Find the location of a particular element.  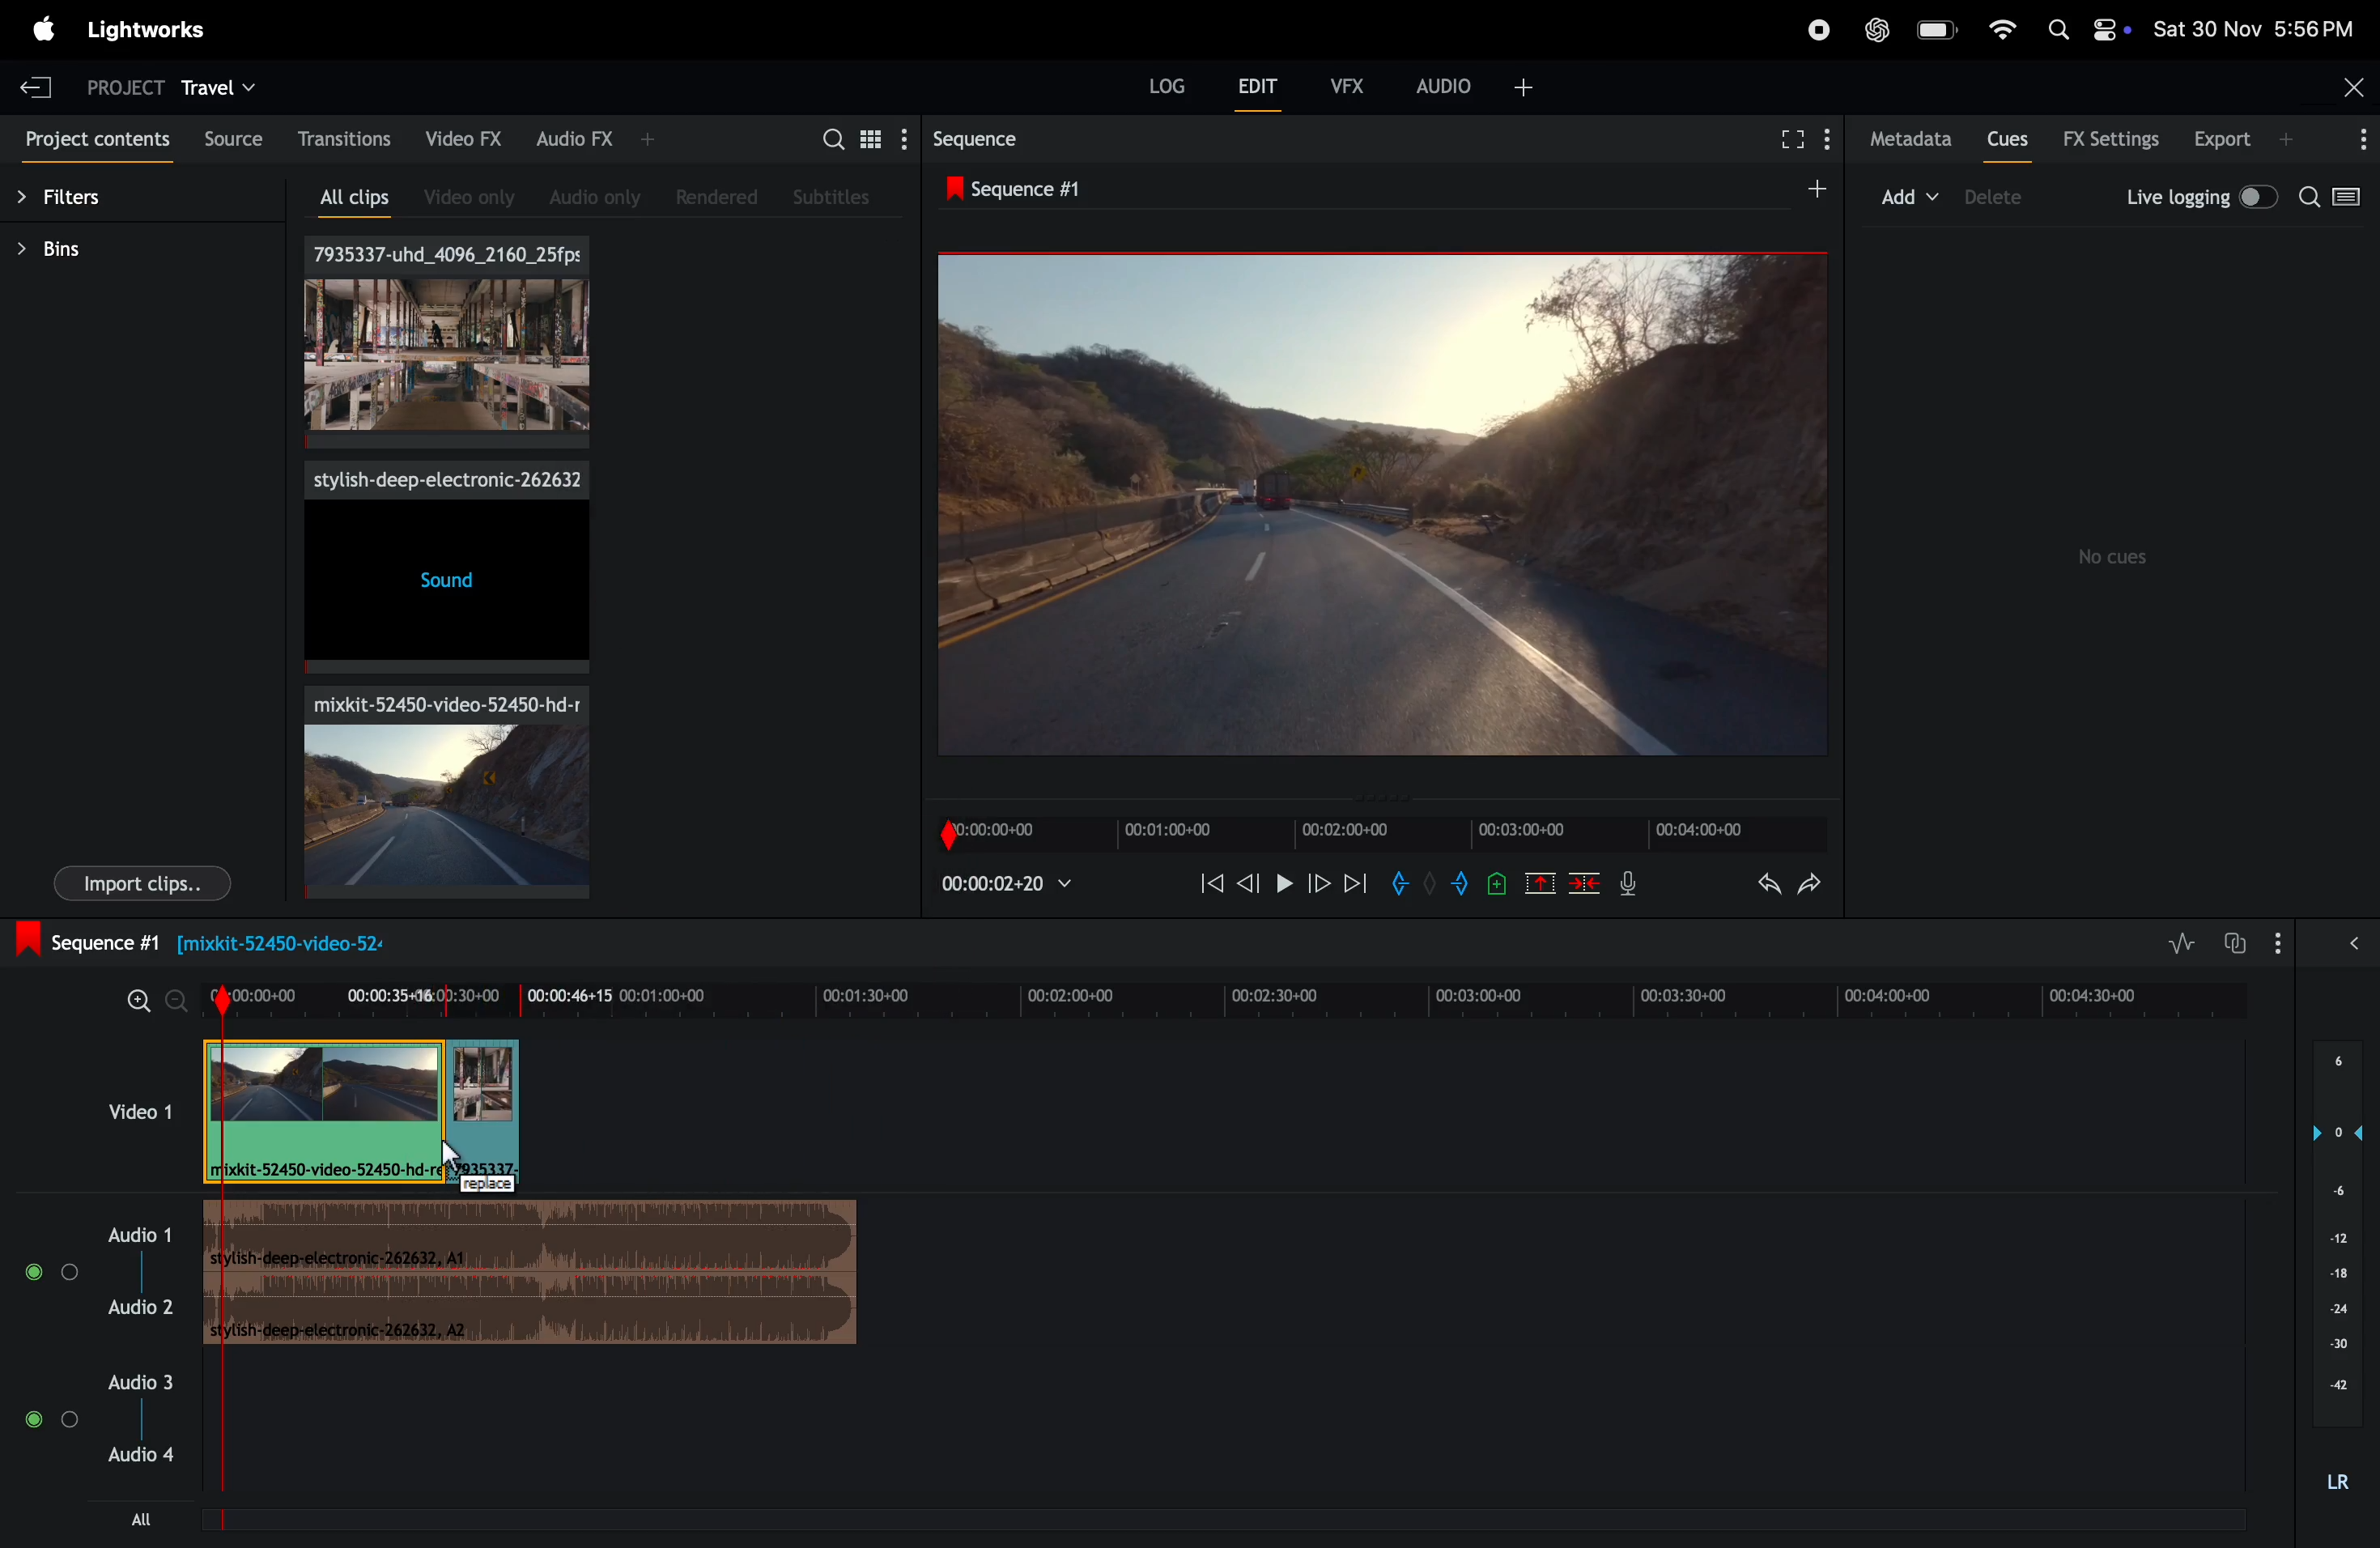

subtitles is located at coordinates (832, 194).